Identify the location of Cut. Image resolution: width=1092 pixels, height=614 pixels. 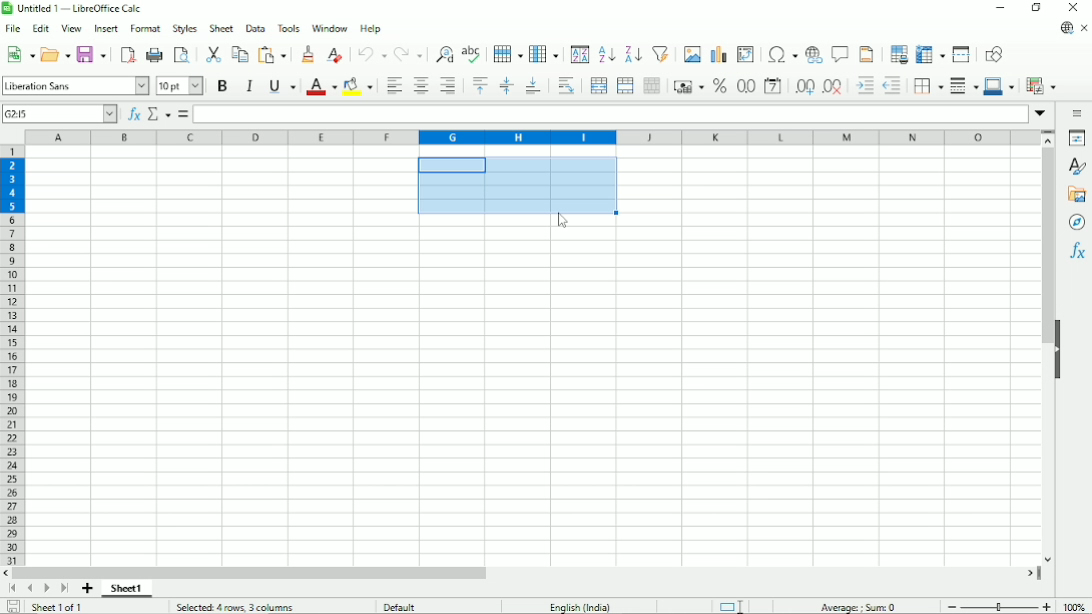
(212, 53).